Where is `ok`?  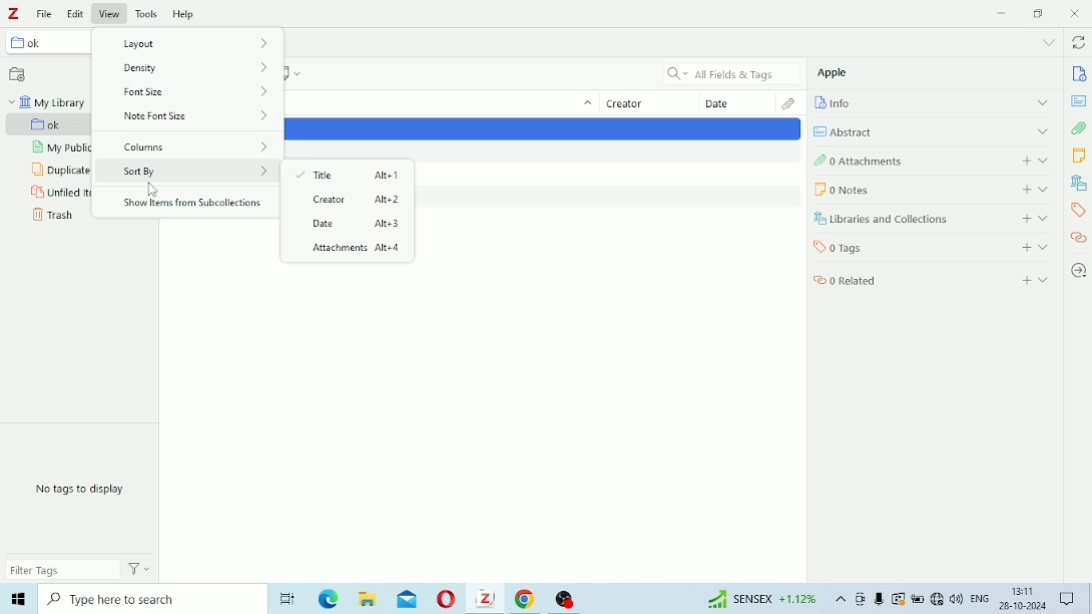
ok is located at coordinates (46, 44).